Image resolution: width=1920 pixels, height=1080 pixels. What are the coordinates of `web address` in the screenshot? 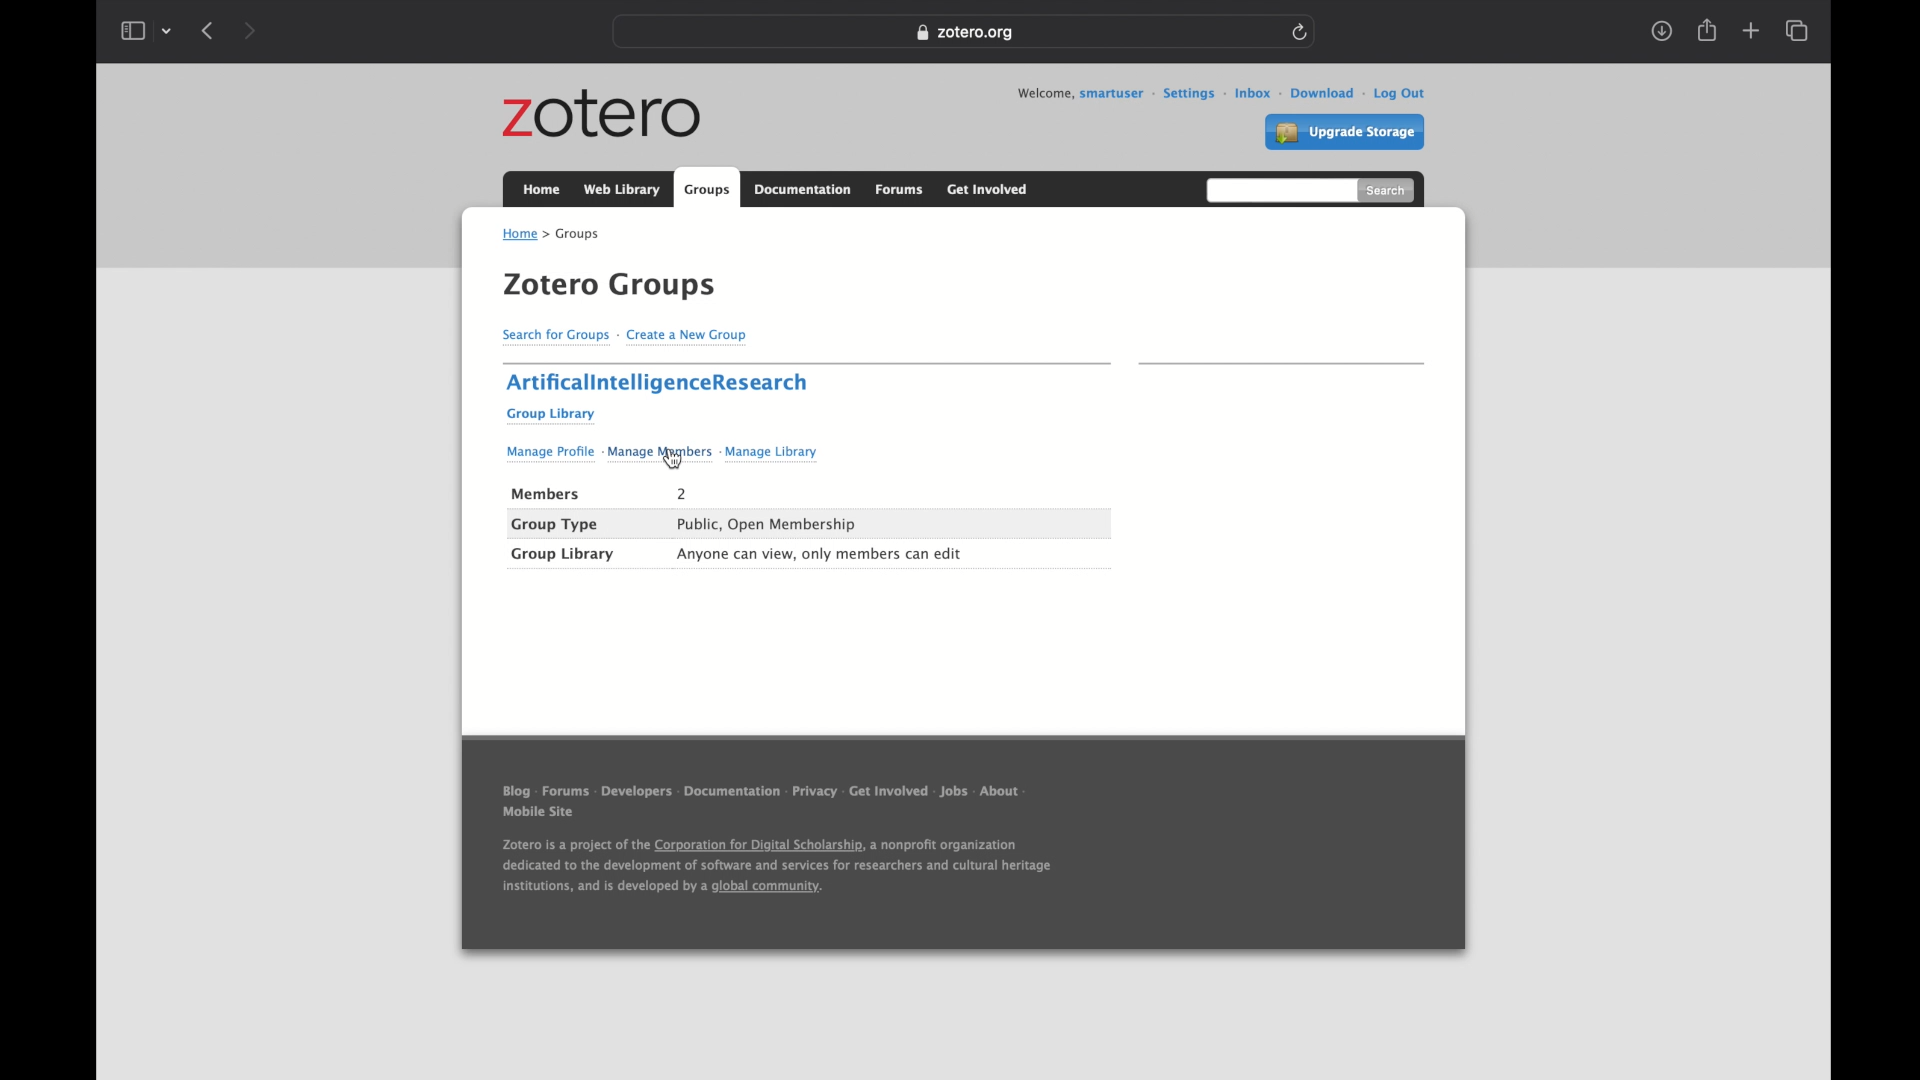 It's located at (963, 33).